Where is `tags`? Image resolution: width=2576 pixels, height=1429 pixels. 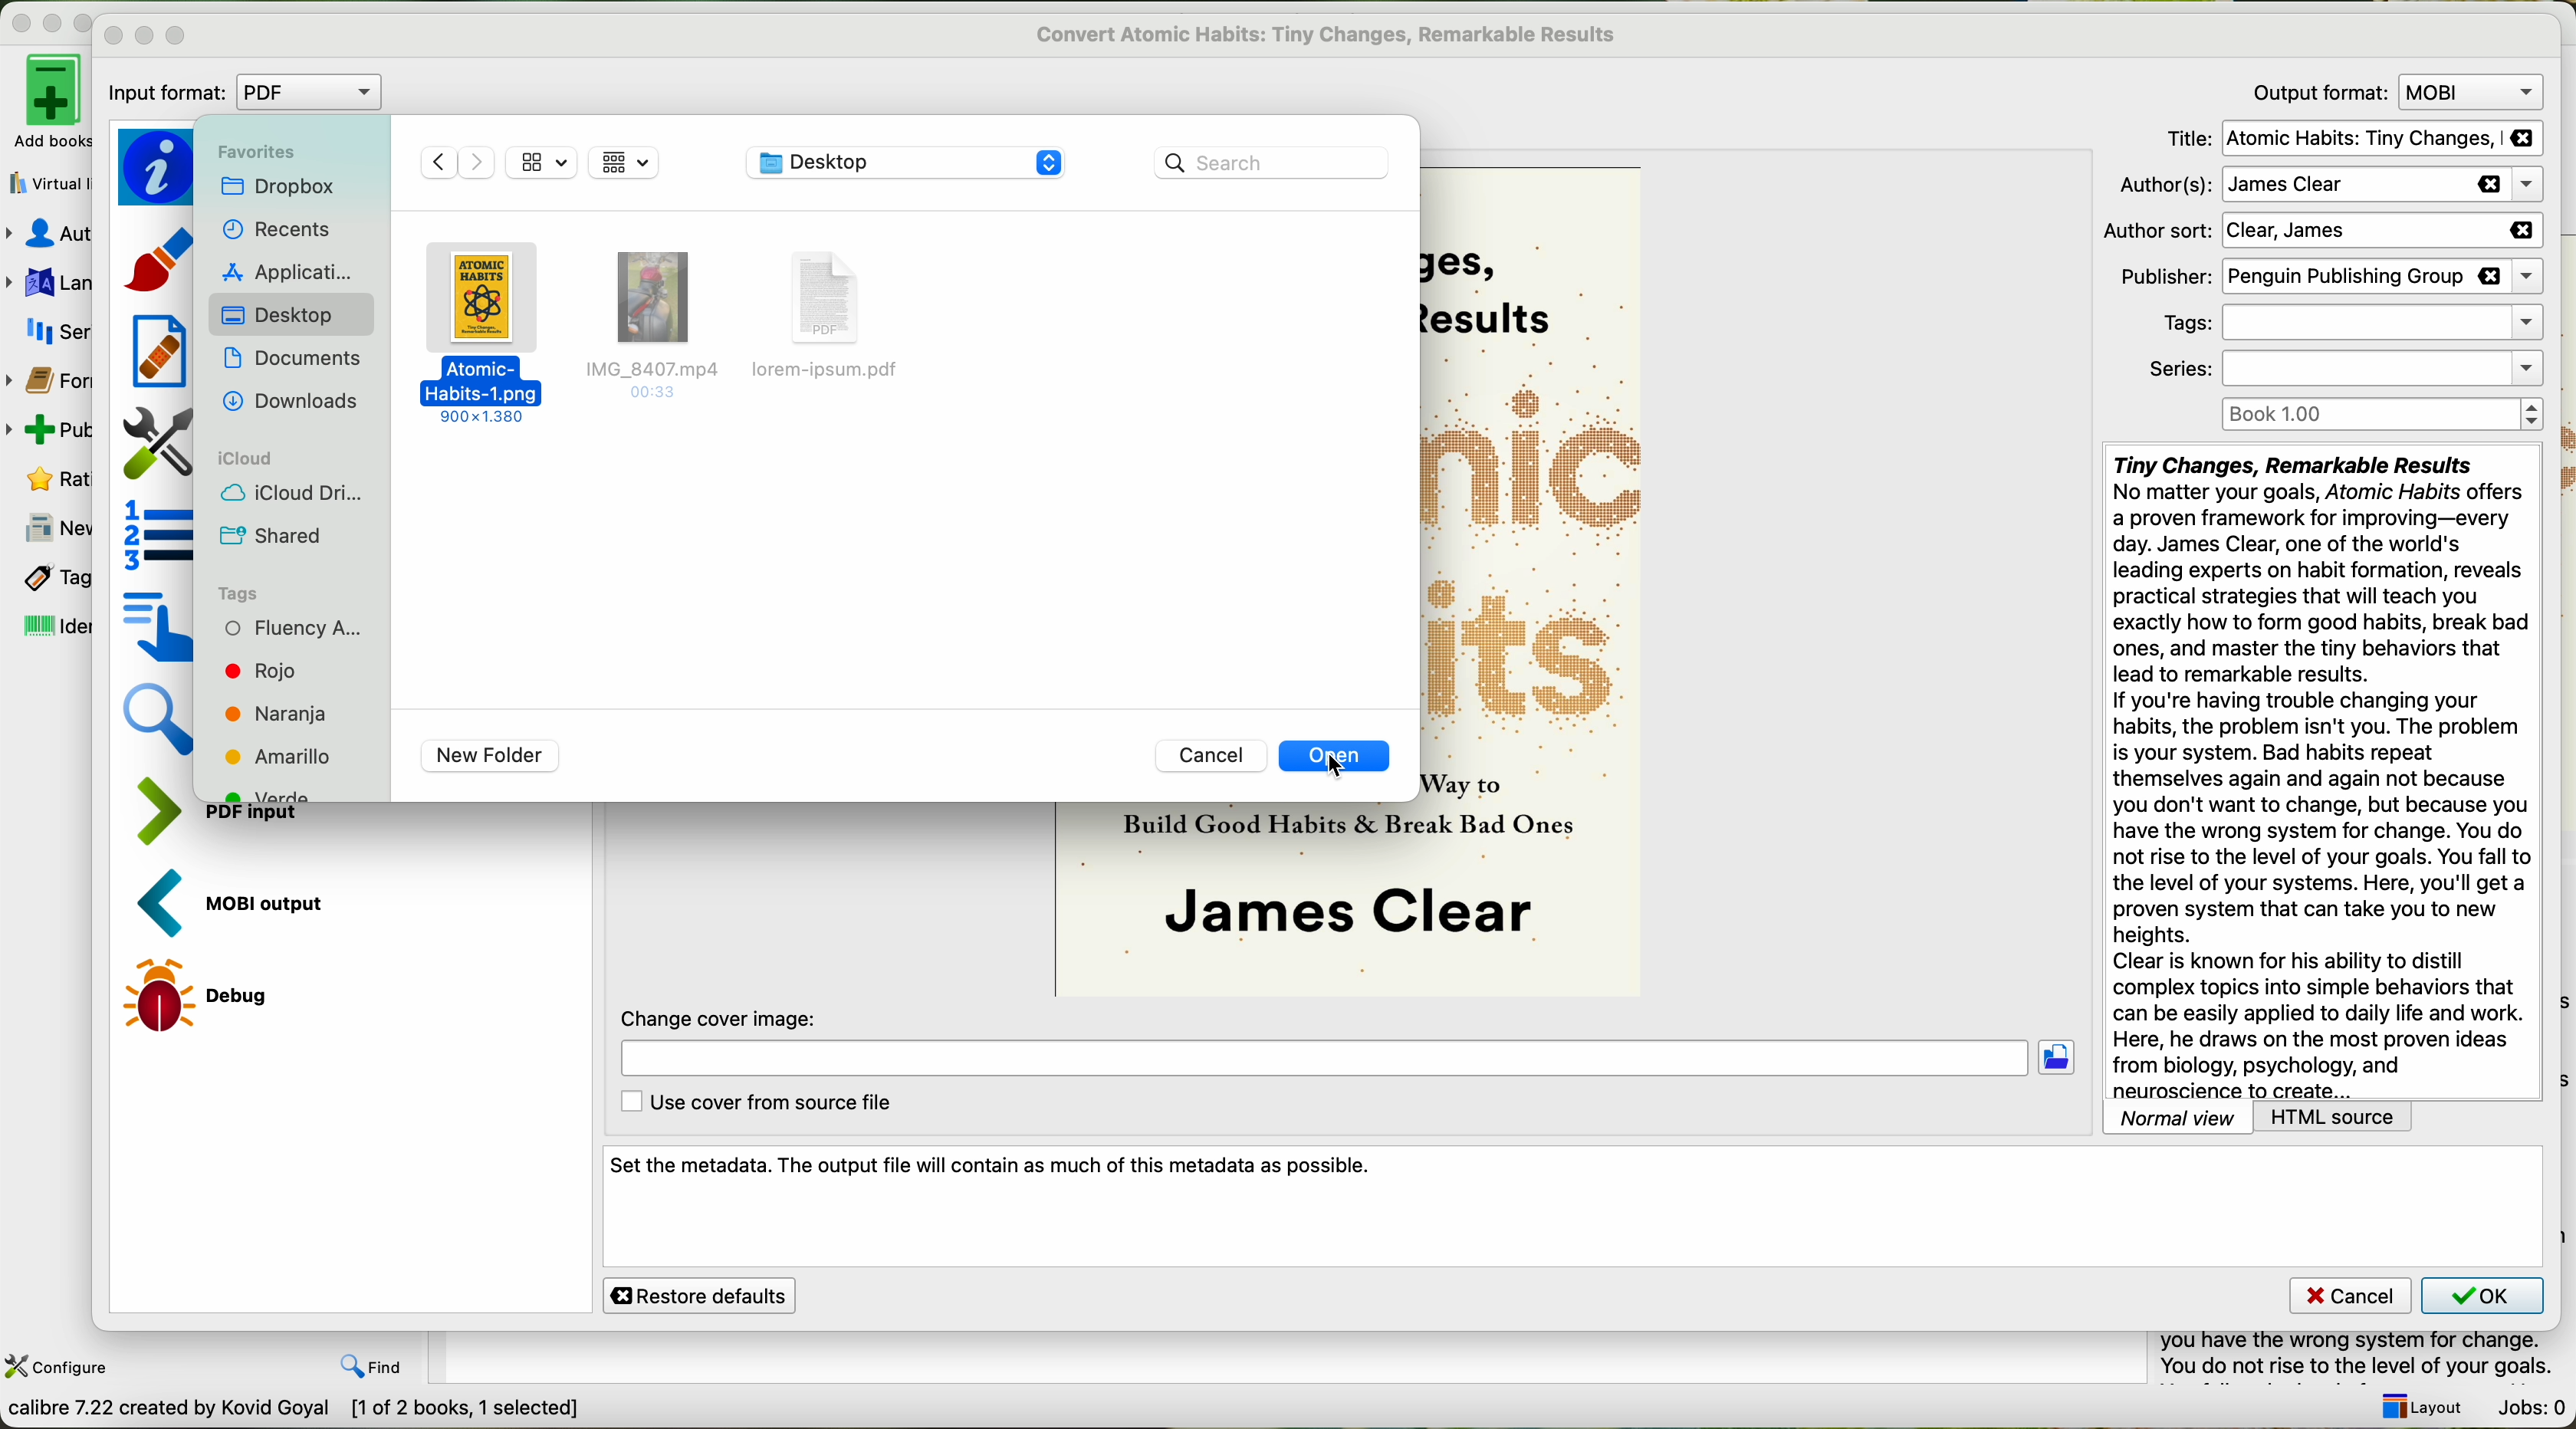
tags is located at coordinates (245, 593).